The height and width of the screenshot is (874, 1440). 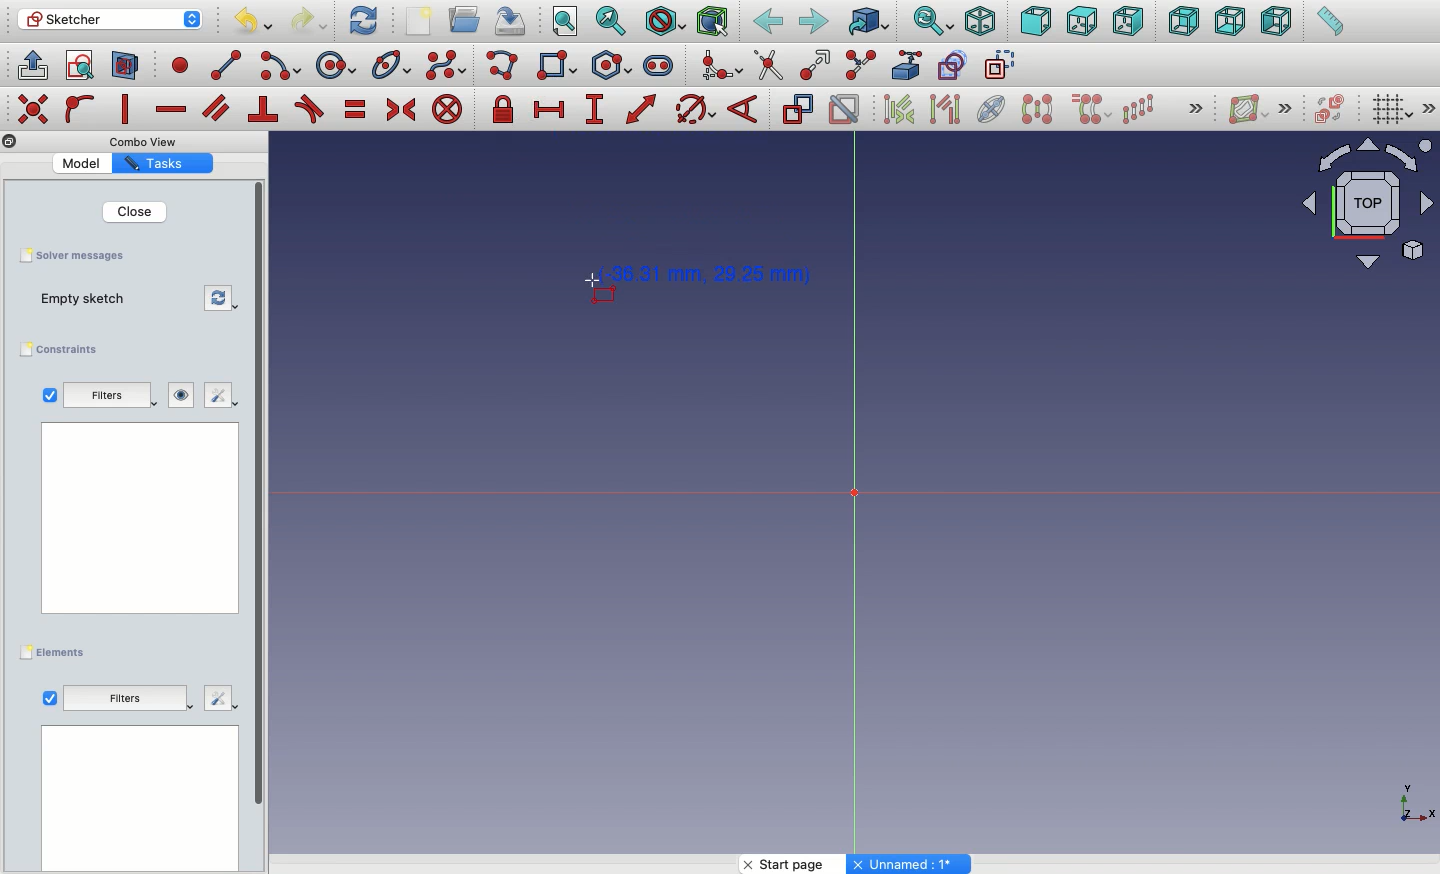 I want to click on refresh, so click(x=223, y=299).